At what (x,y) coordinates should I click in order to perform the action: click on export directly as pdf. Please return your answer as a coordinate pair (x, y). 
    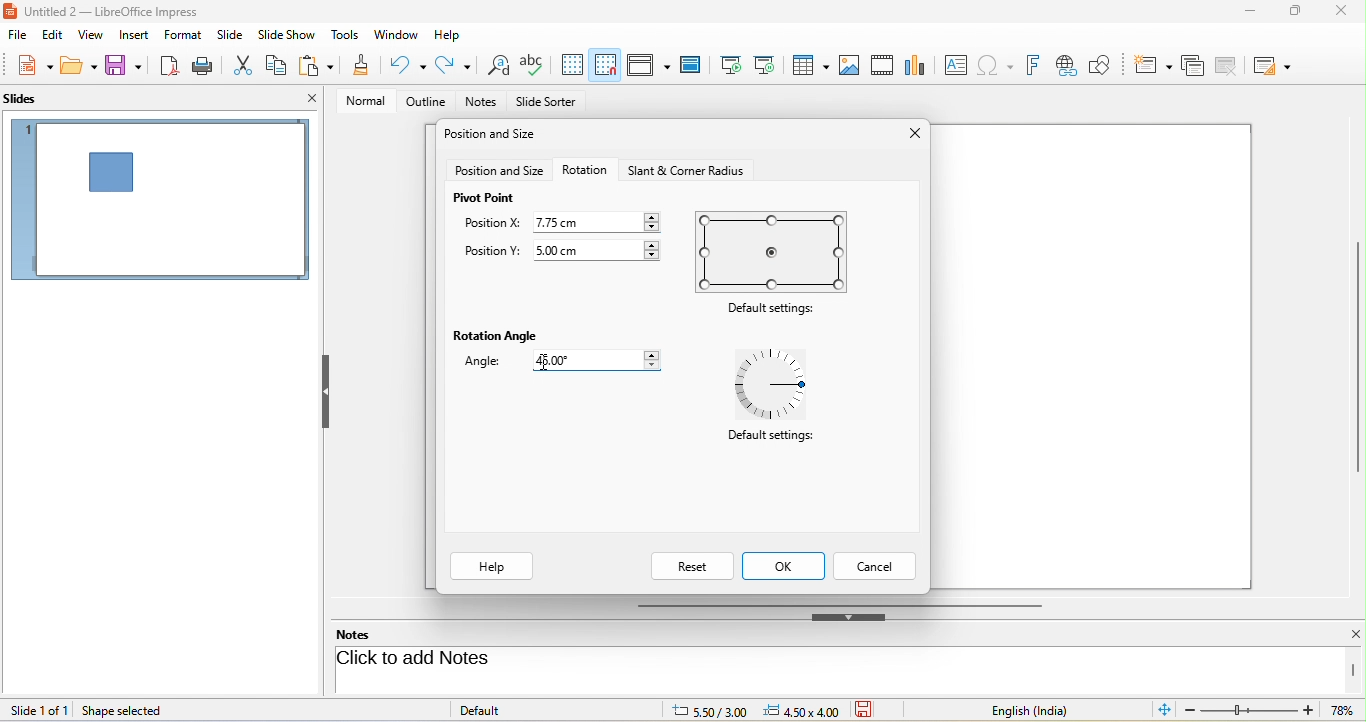
    Looking at the image, I should click on (171, 66).